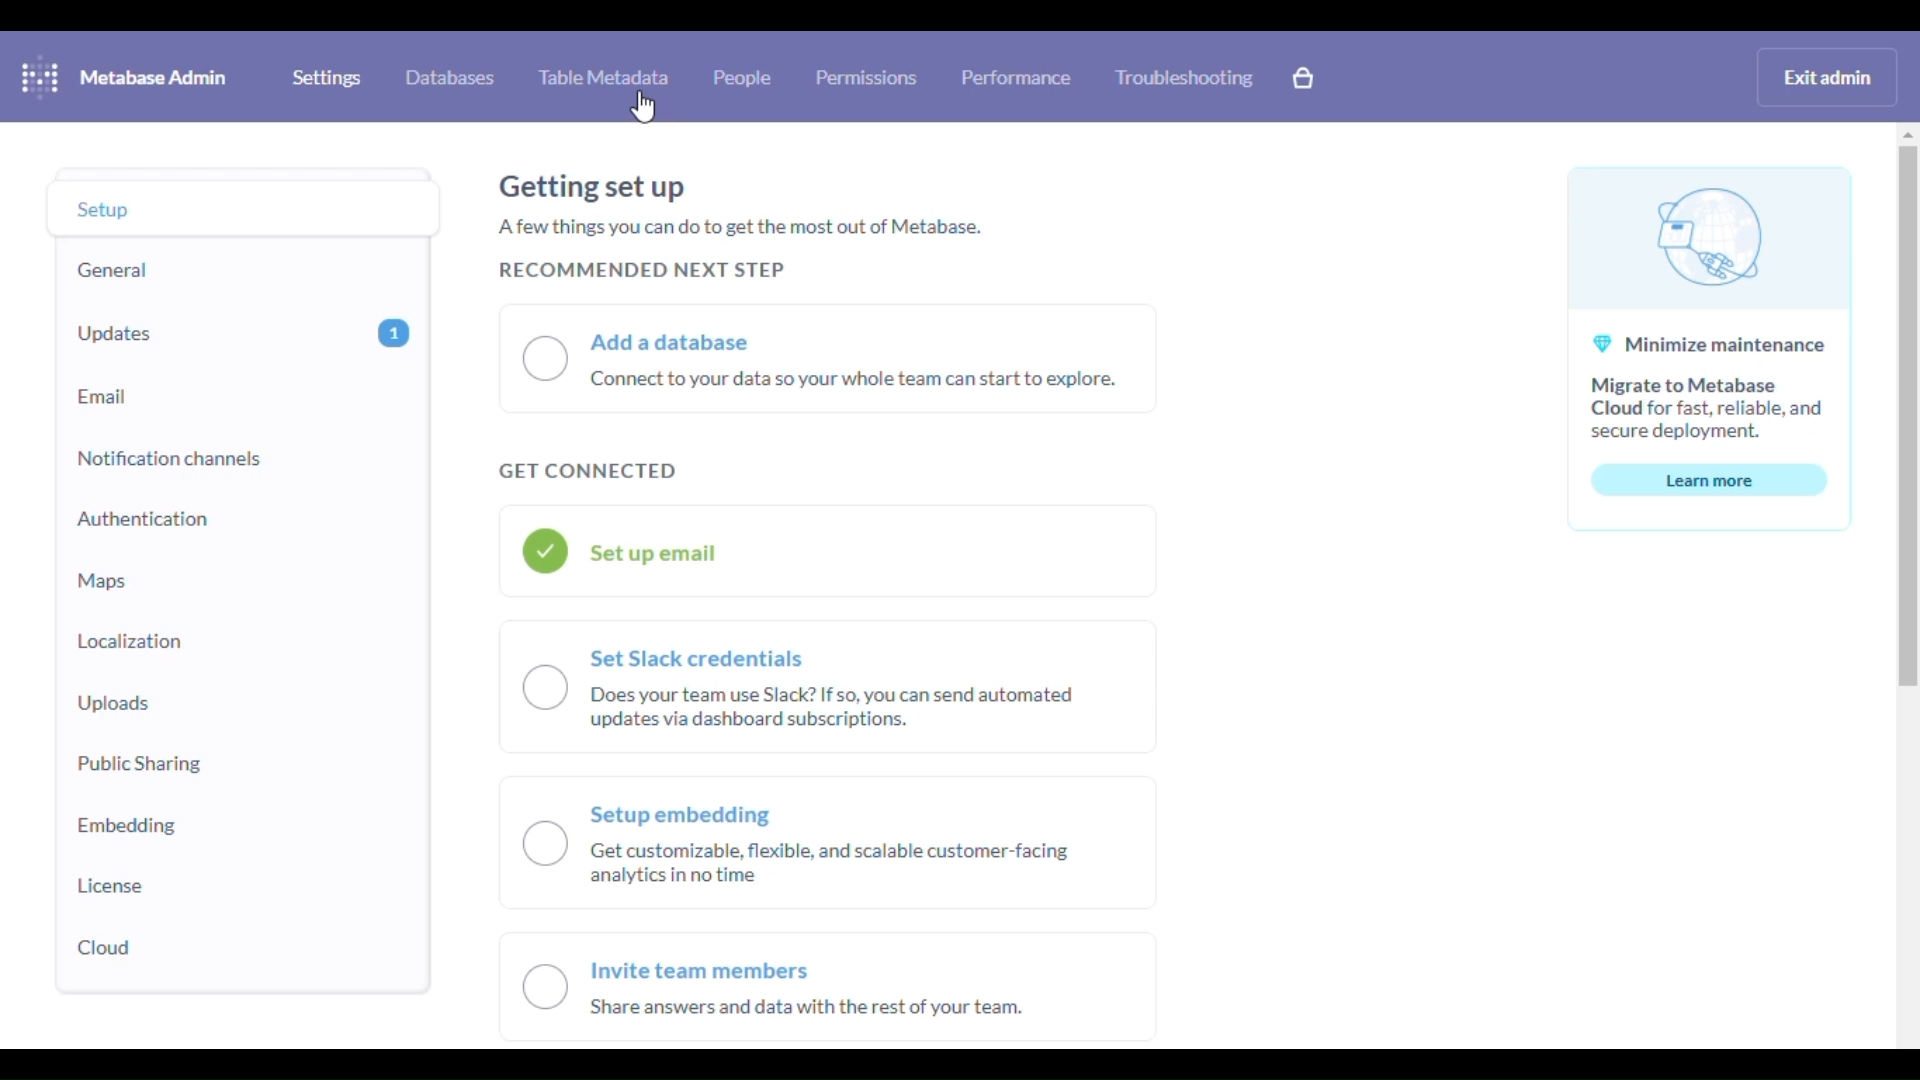  I want to click on license, so click(112, 886).